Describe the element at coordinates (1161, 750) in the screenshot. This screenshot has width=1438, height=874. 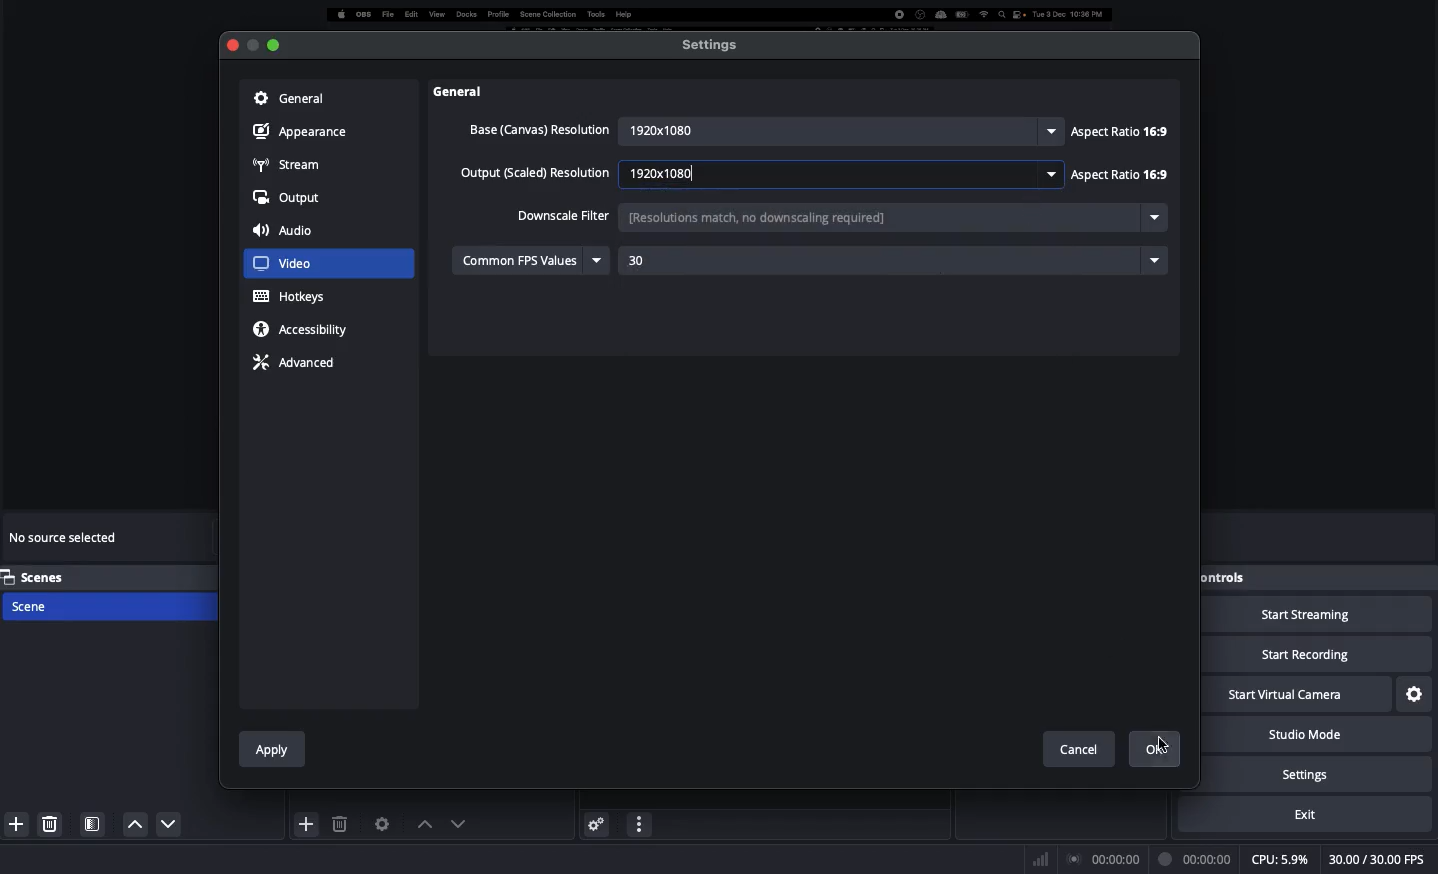
I see `Ok` at that location.